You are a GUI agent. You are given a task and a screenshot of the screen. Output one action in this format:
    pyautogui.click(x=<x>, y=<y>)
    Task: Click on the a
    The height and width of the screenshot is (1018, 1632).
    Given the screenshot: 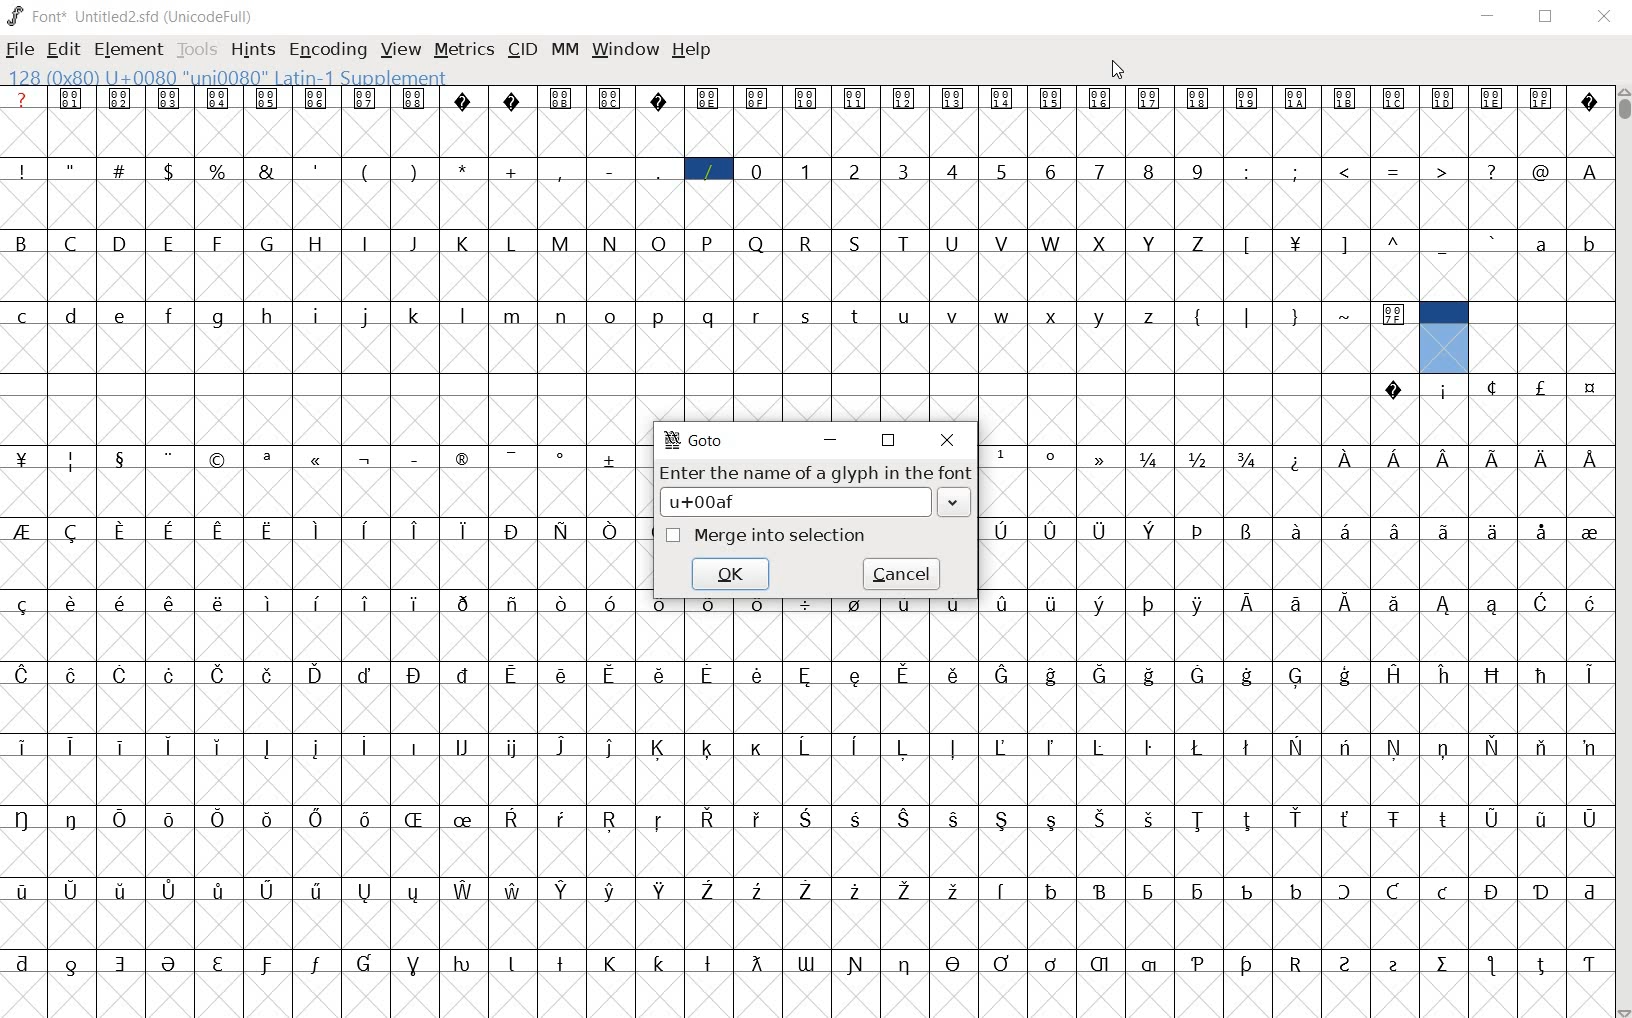 What is the action you would take?
    pyautogui.click(x=1542, y=245)
    